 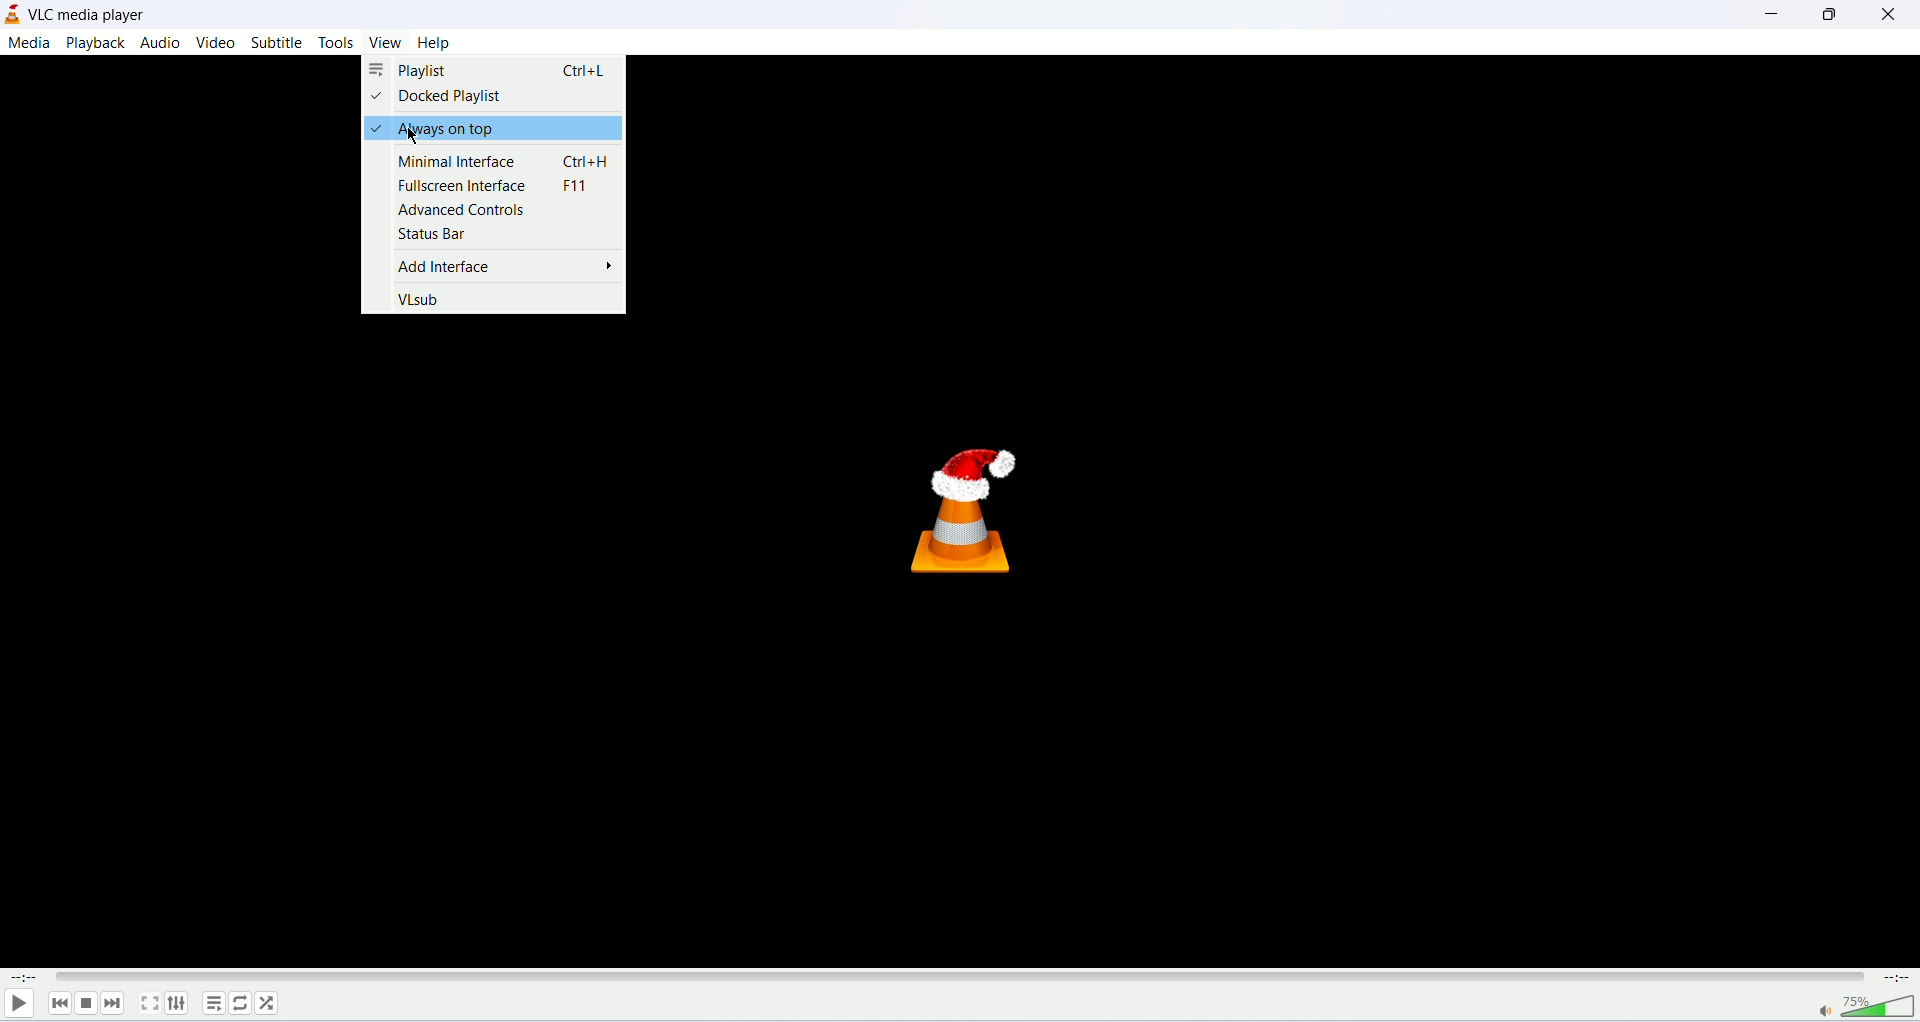 I want to click on advanced controls, so click(x=463, y=208).